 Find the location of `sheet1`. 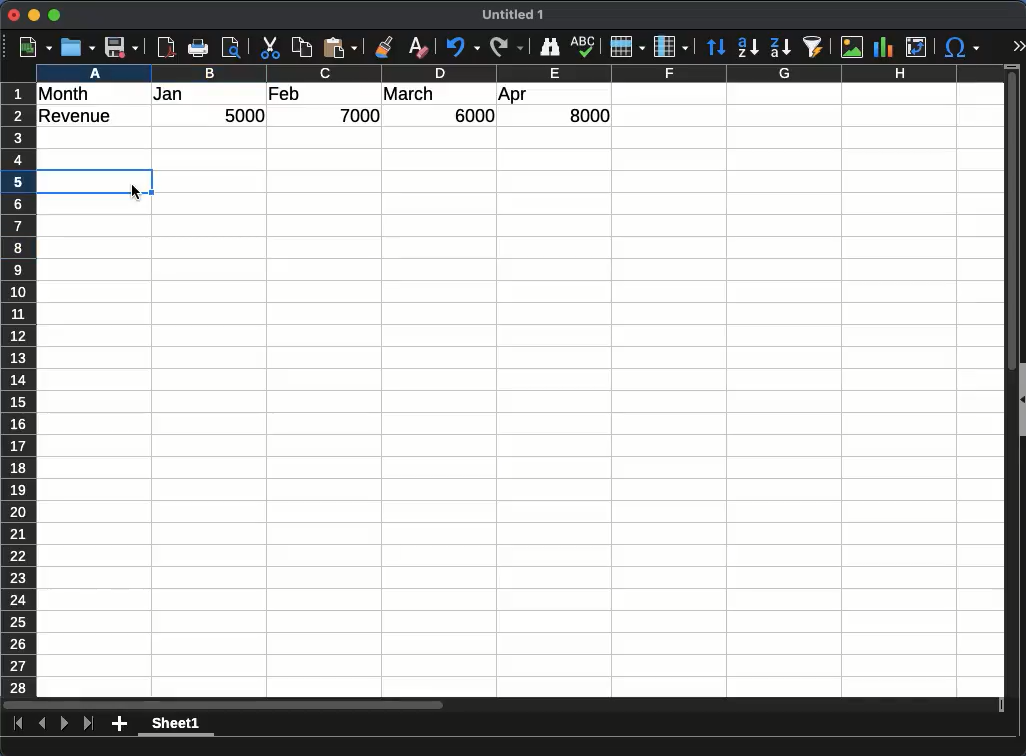

sheet1 is located at coordinates (176, 725).